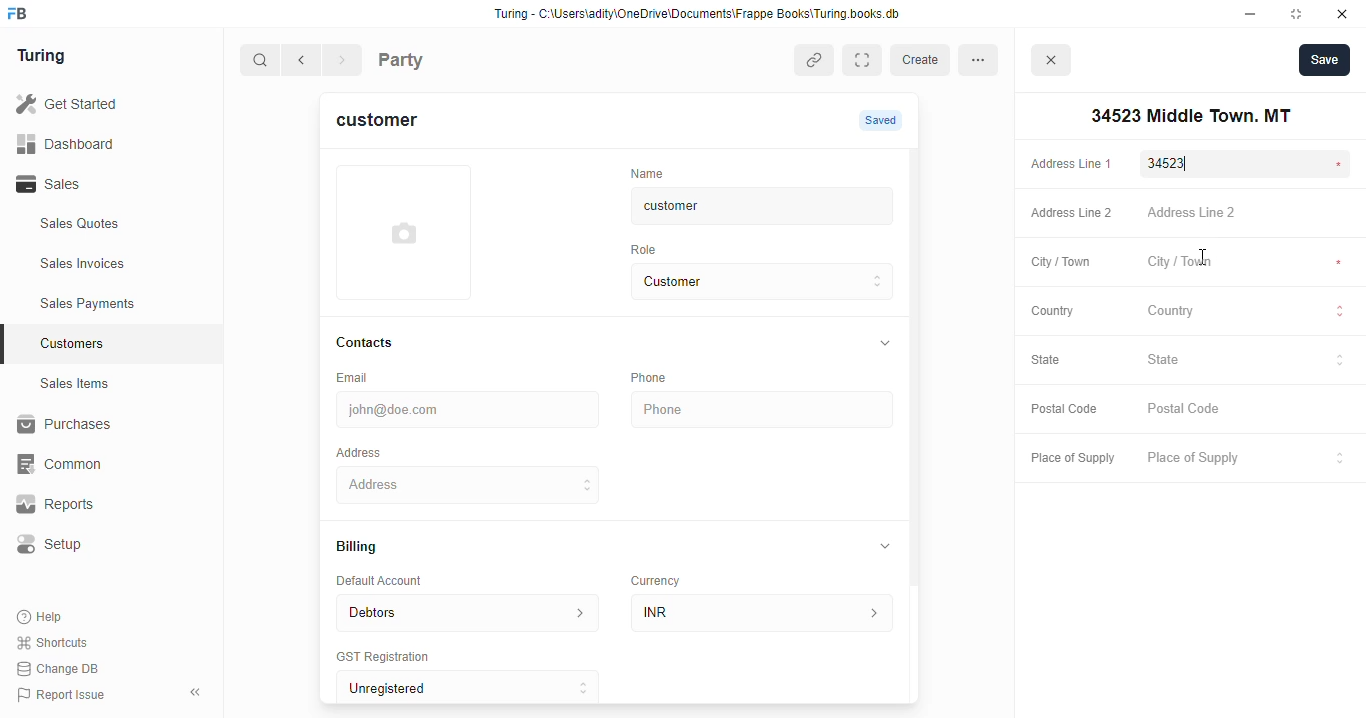  I want to click on Get Started, so click(93, 105).